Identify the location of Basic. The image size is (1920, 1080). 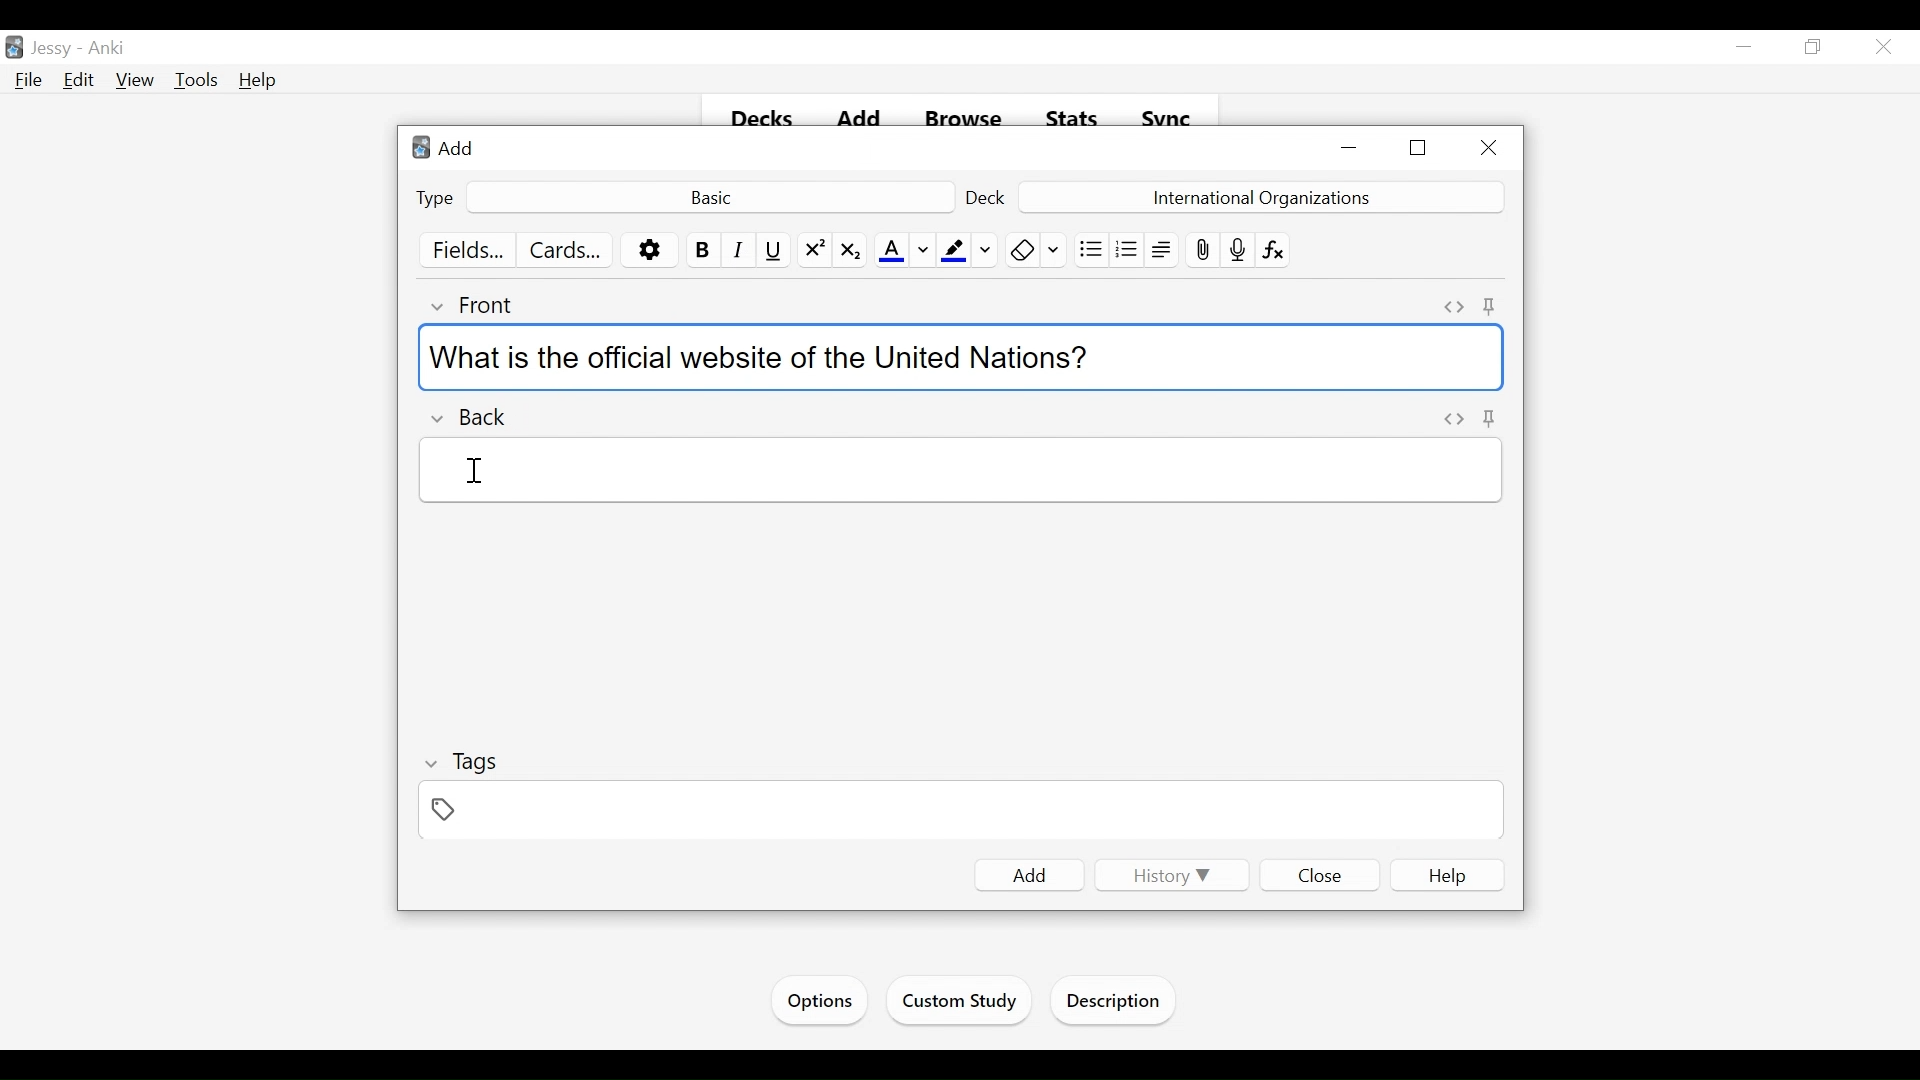
(712, 197).